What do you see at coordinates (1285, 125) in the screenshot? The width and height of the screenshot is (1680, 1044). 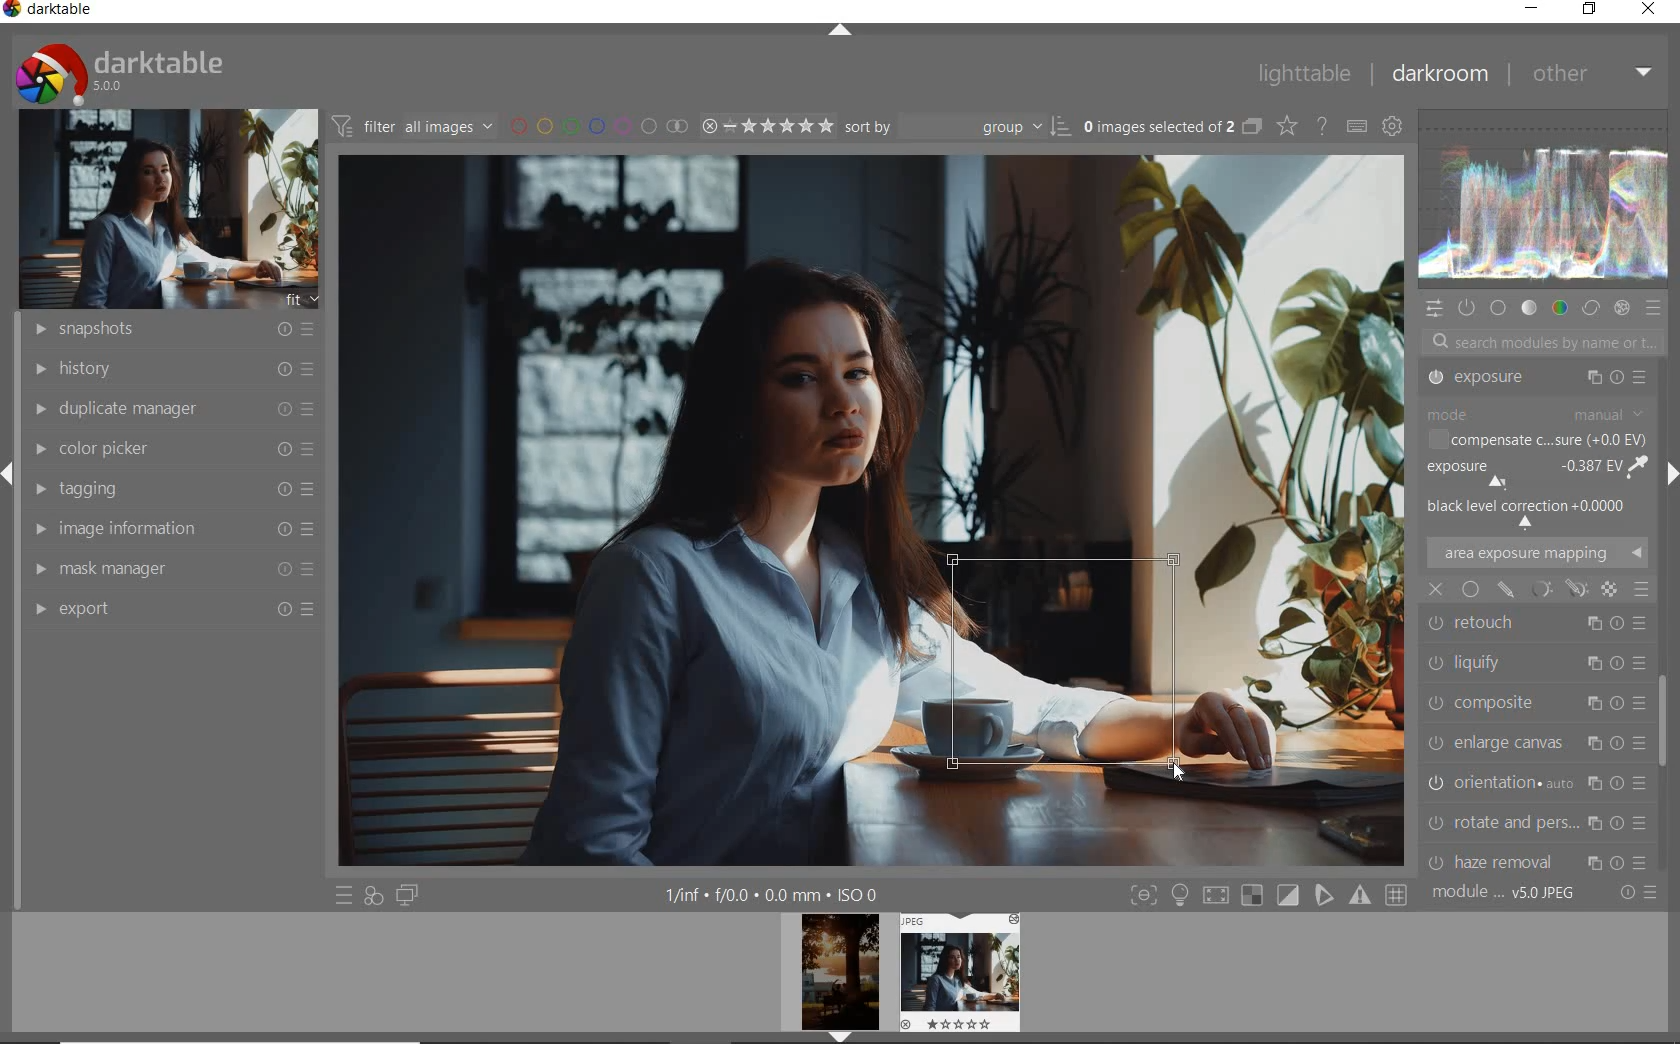 I see `CHANGE TYPE OF OVERRELAY` at bounding box center [1285, 125].